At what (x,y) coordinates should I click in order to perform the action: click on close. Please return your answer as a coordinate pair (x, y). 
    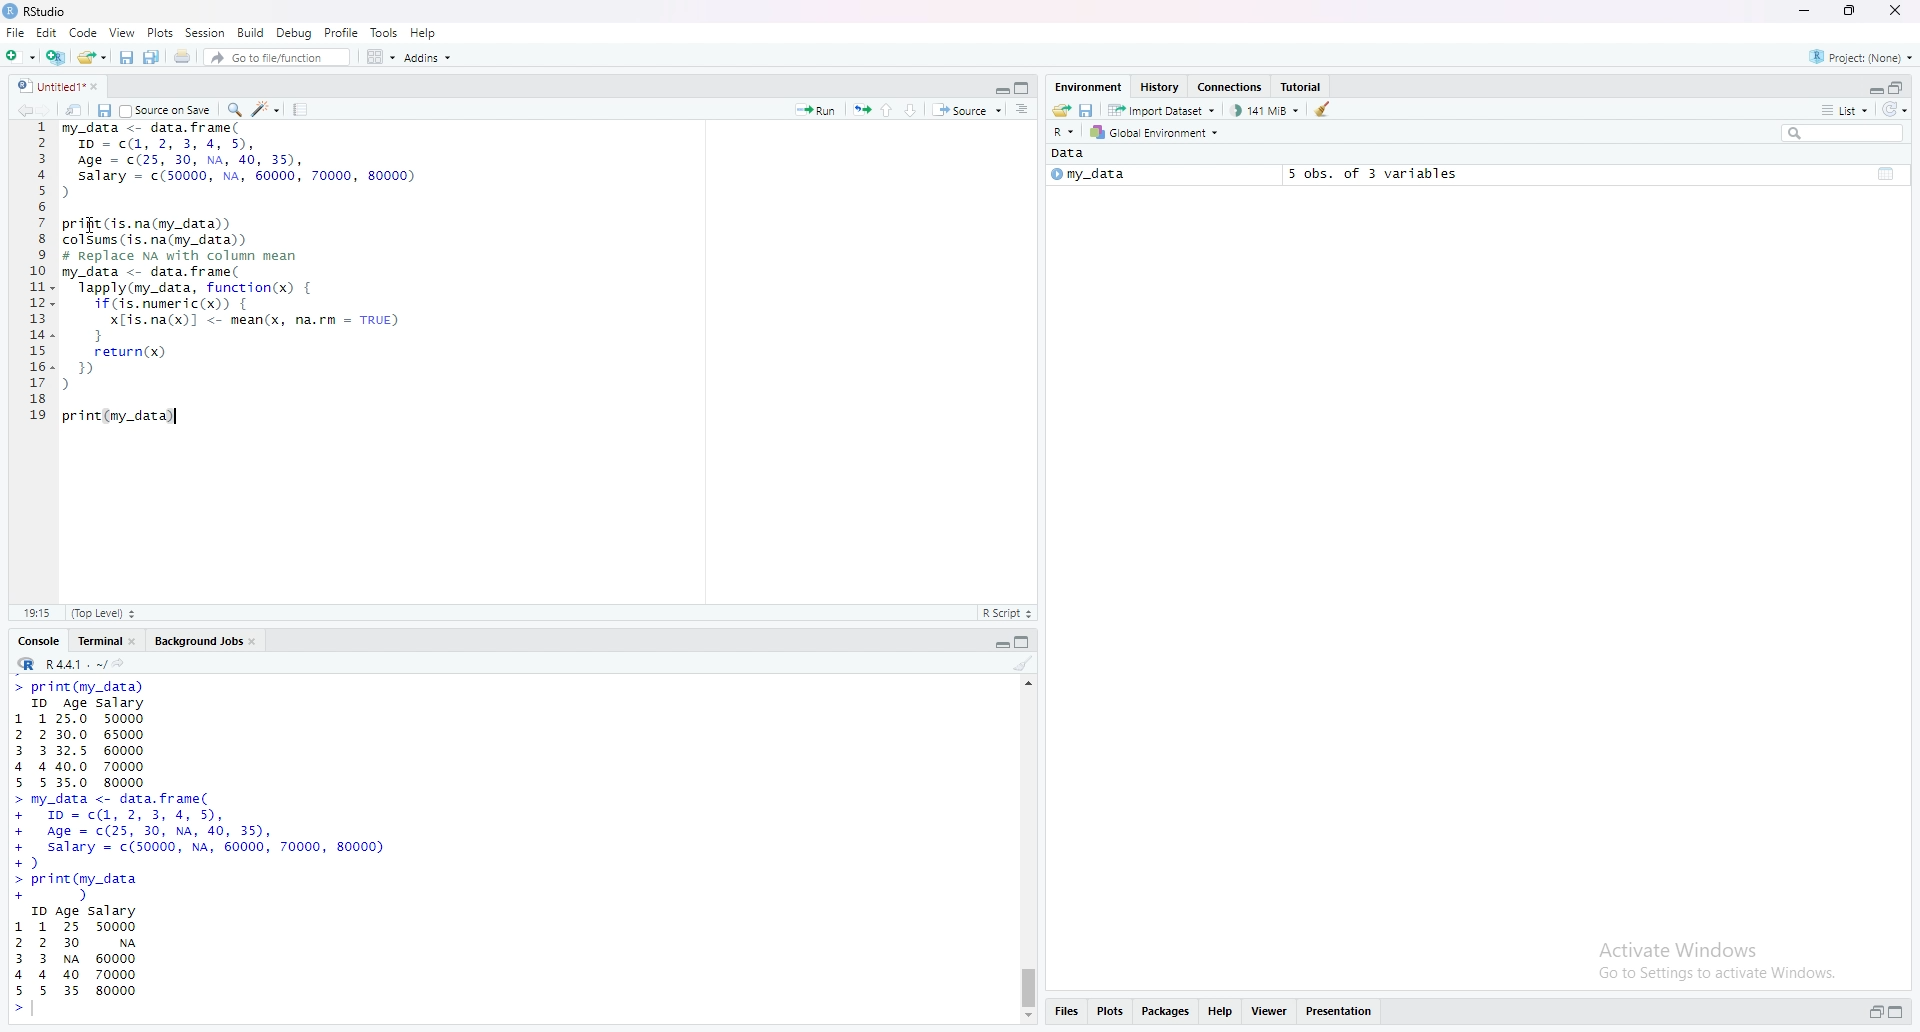
    Looking at the image, I should click on (1899, 10).